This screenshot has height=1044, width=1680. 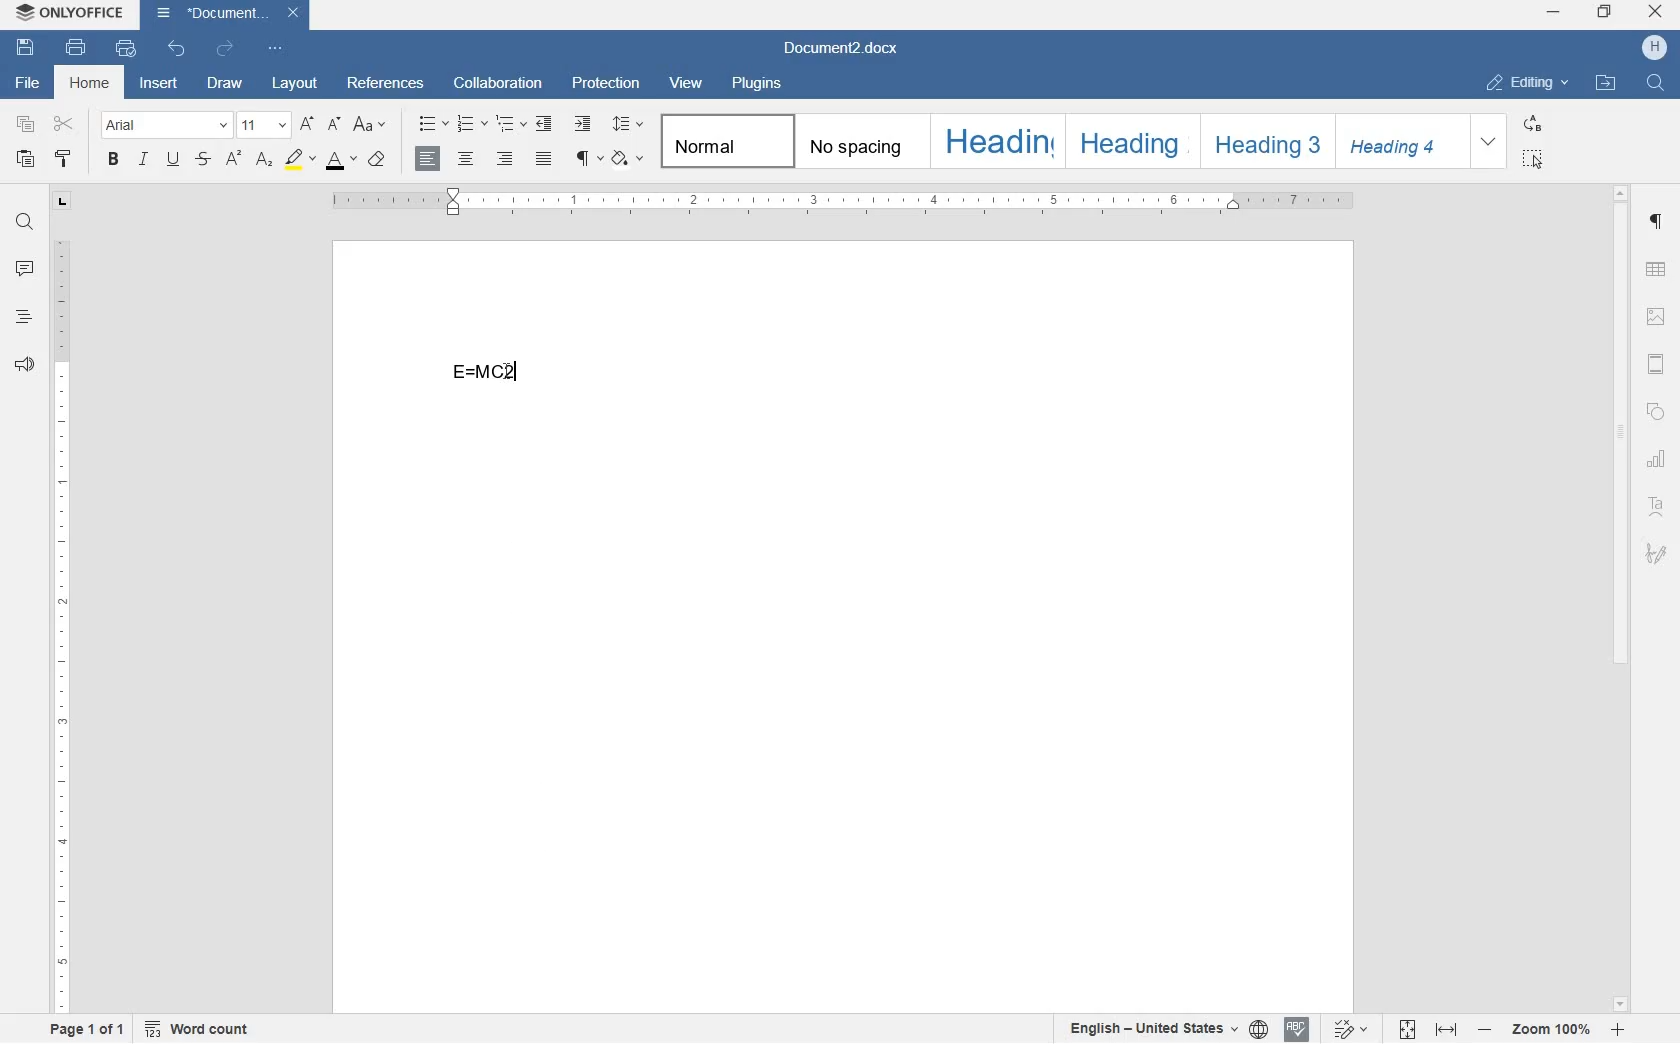 What do you see at coordinates (204, 160) in the screenshot?
I see `strikethrough` at bounding box center [204, 160].